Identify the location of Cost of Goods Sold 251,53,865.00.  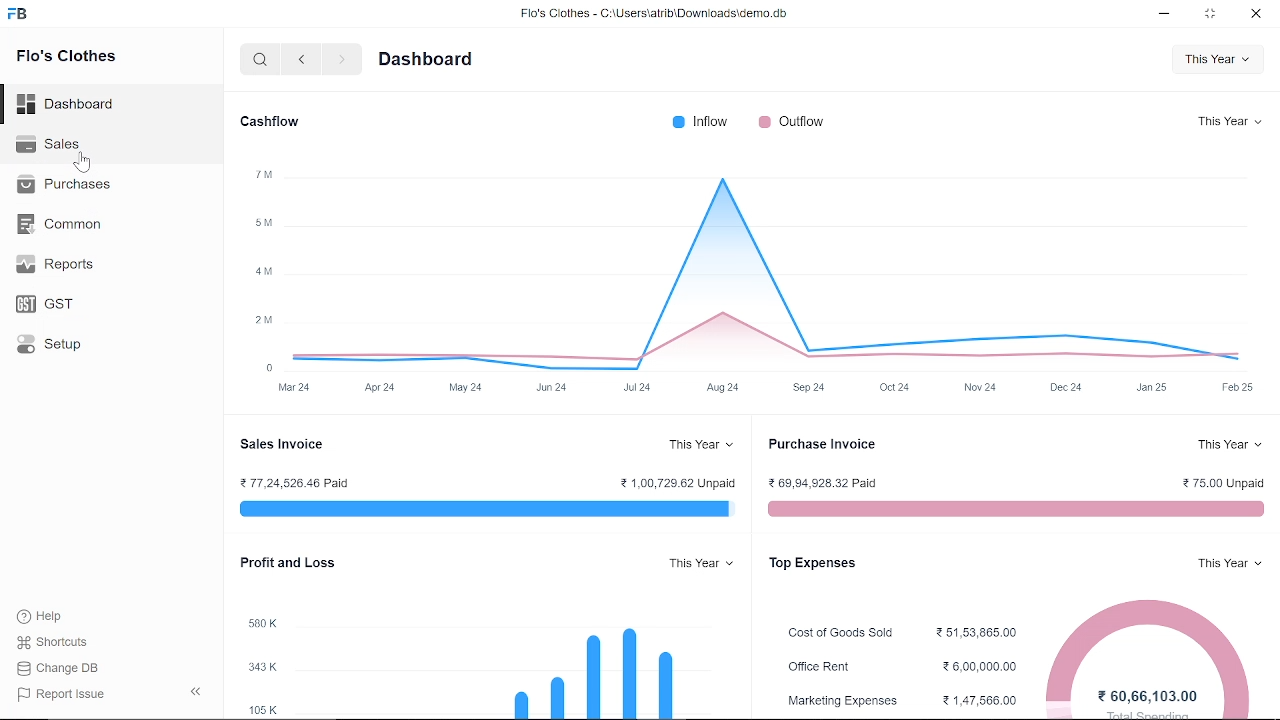
(904, 631).